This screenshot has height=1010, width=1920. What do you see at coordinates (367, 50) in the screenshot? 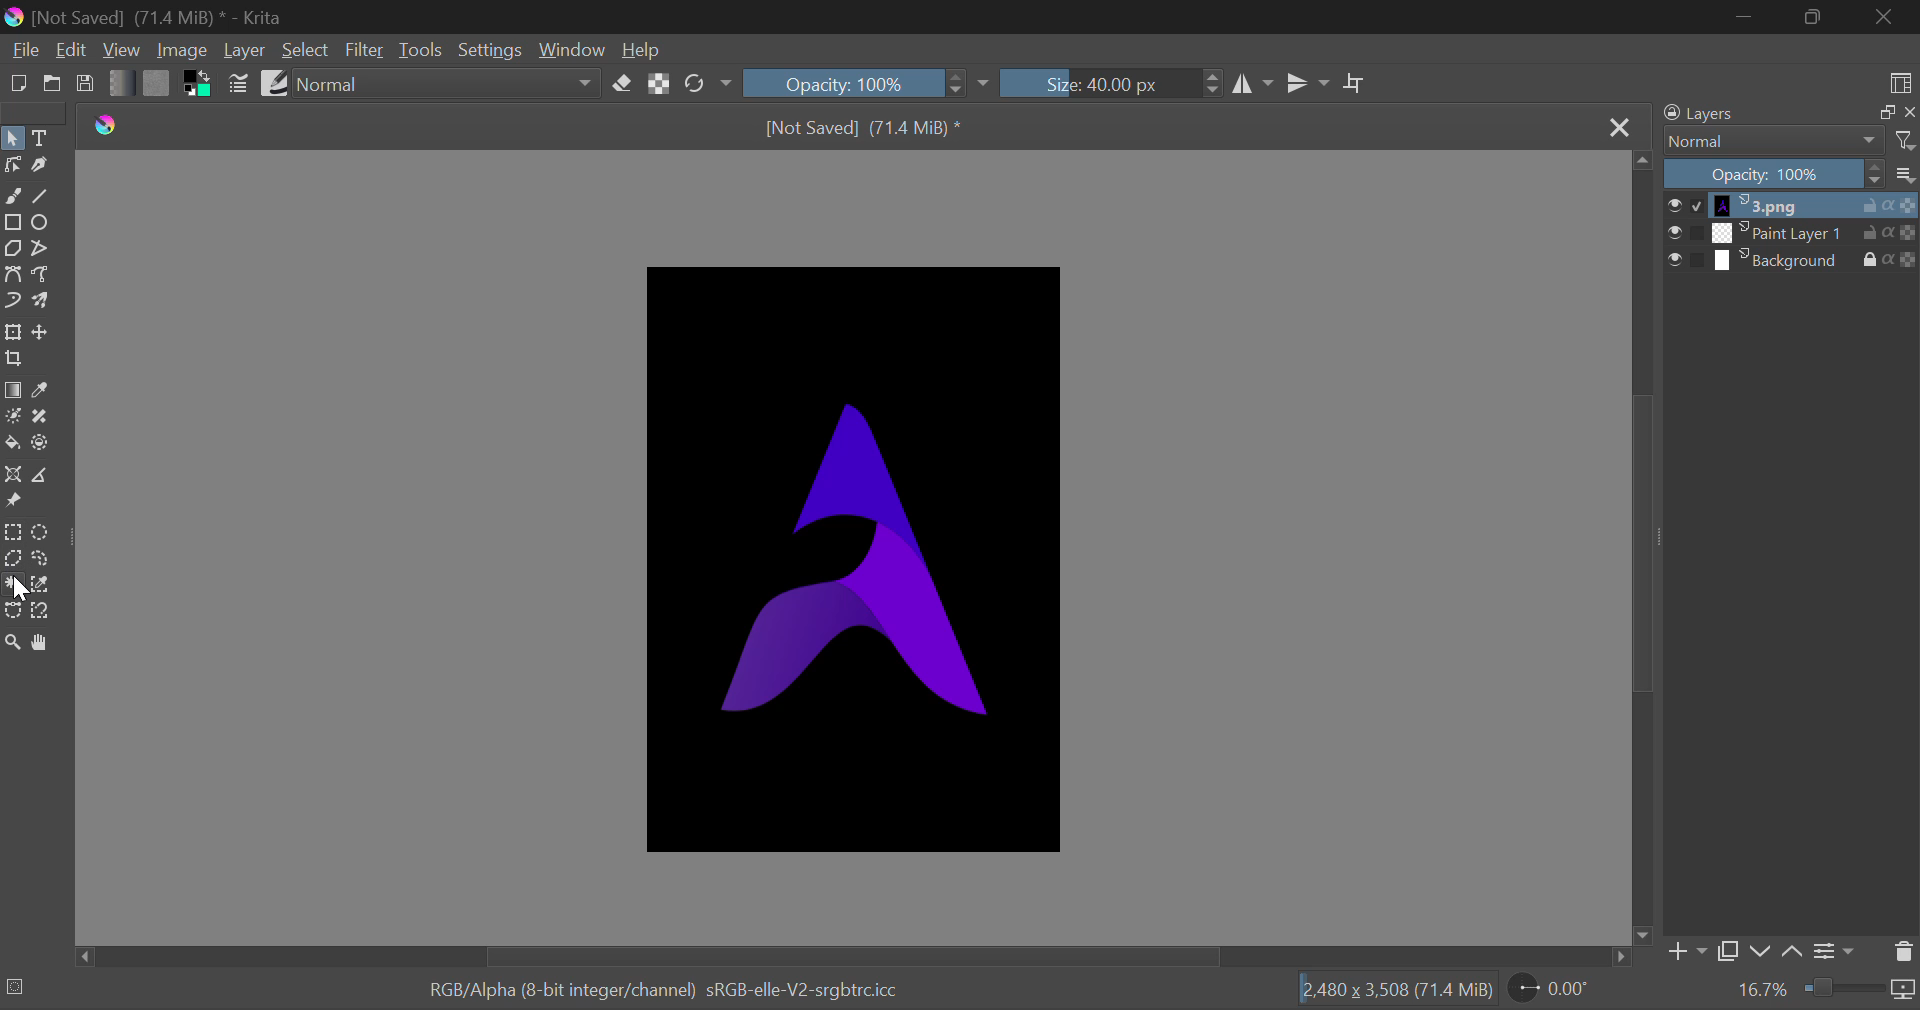
I see `Filter` at bounding box center [367, 50].